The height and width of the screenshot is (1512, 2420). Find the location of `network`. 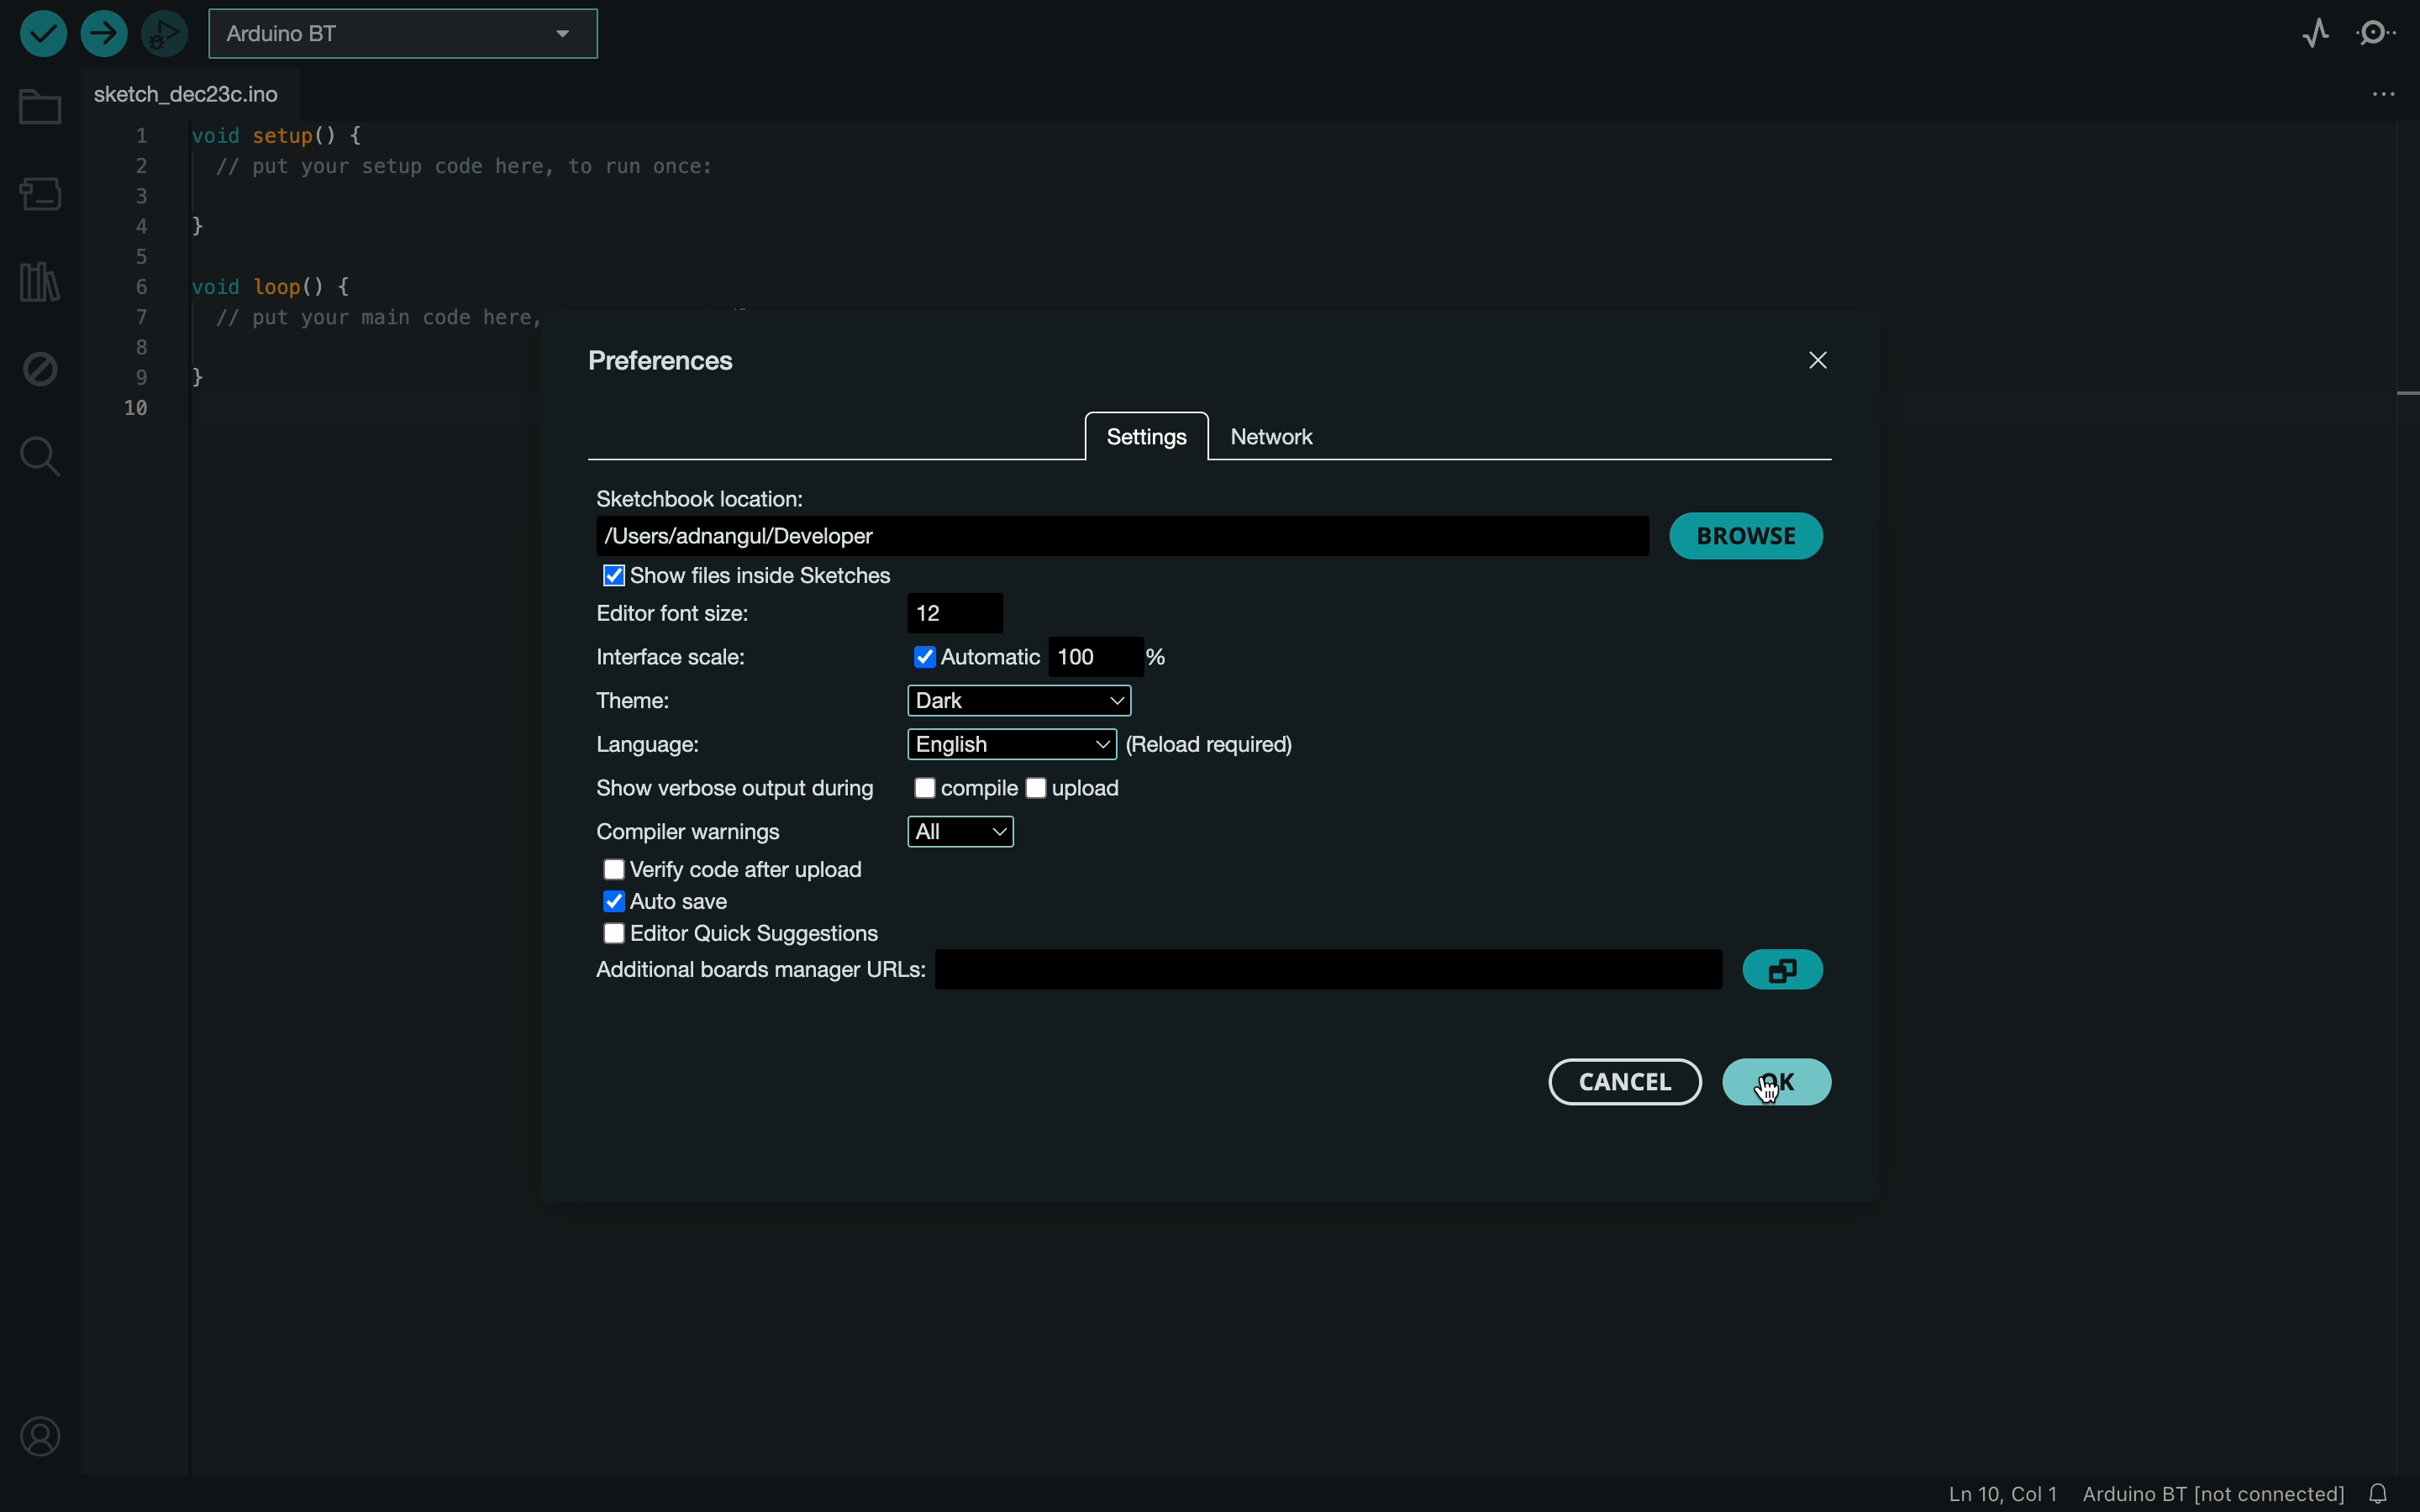

network is located at coordinates (1302, 433).